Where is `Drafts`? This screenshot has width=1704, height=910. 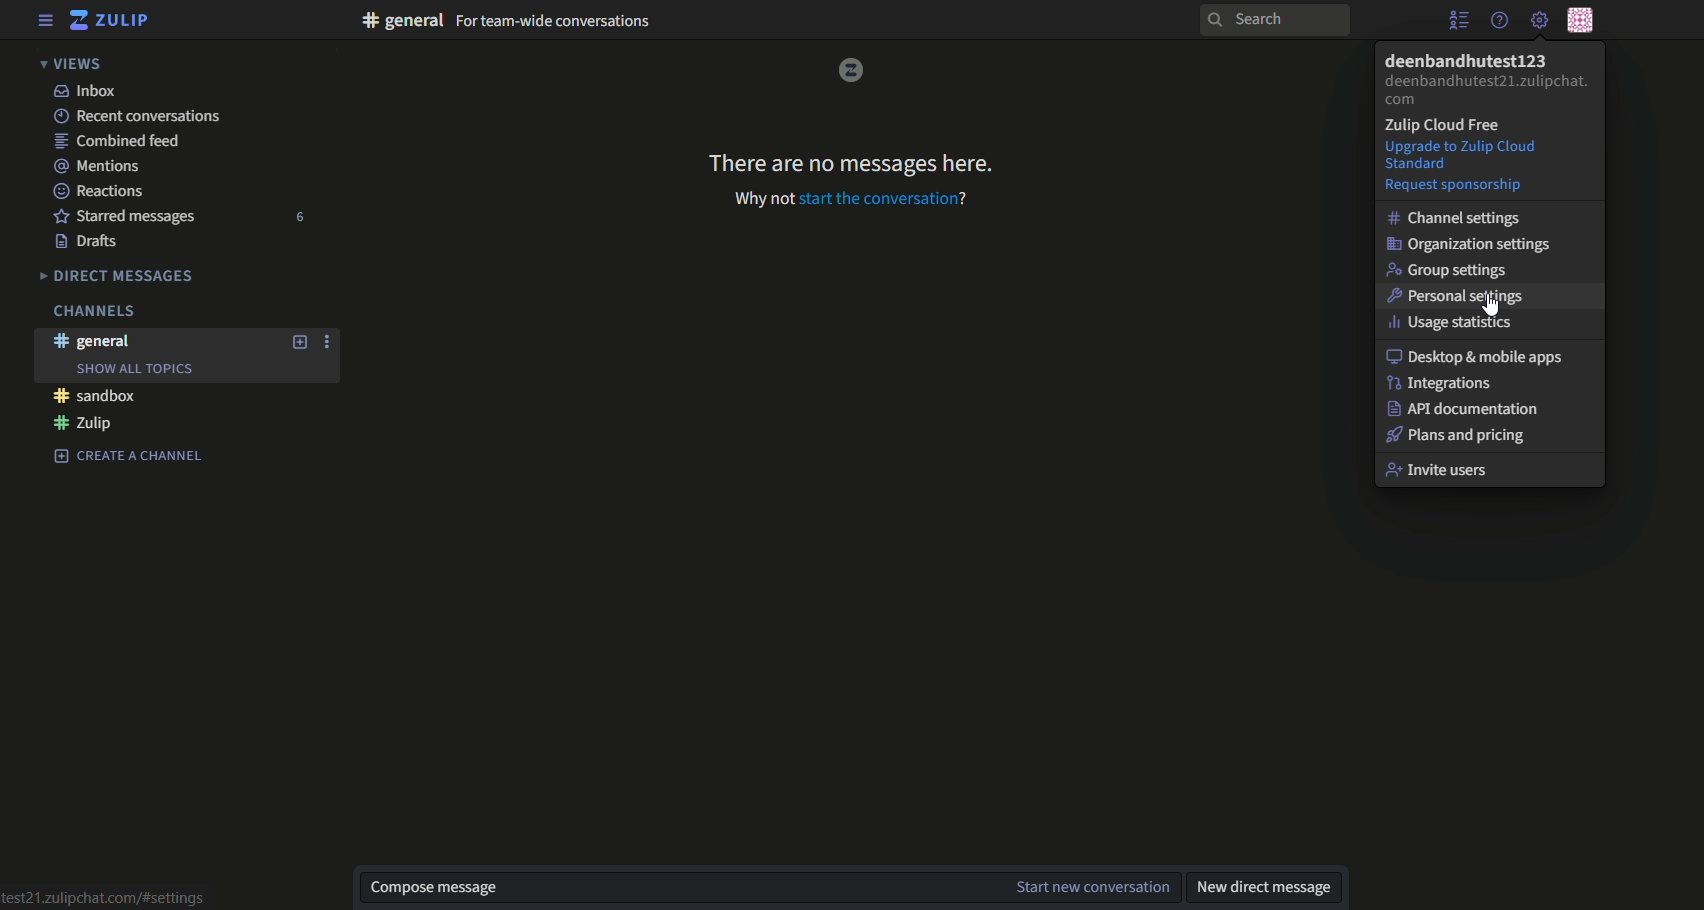 Drafts is located at coordinates (91, 243).